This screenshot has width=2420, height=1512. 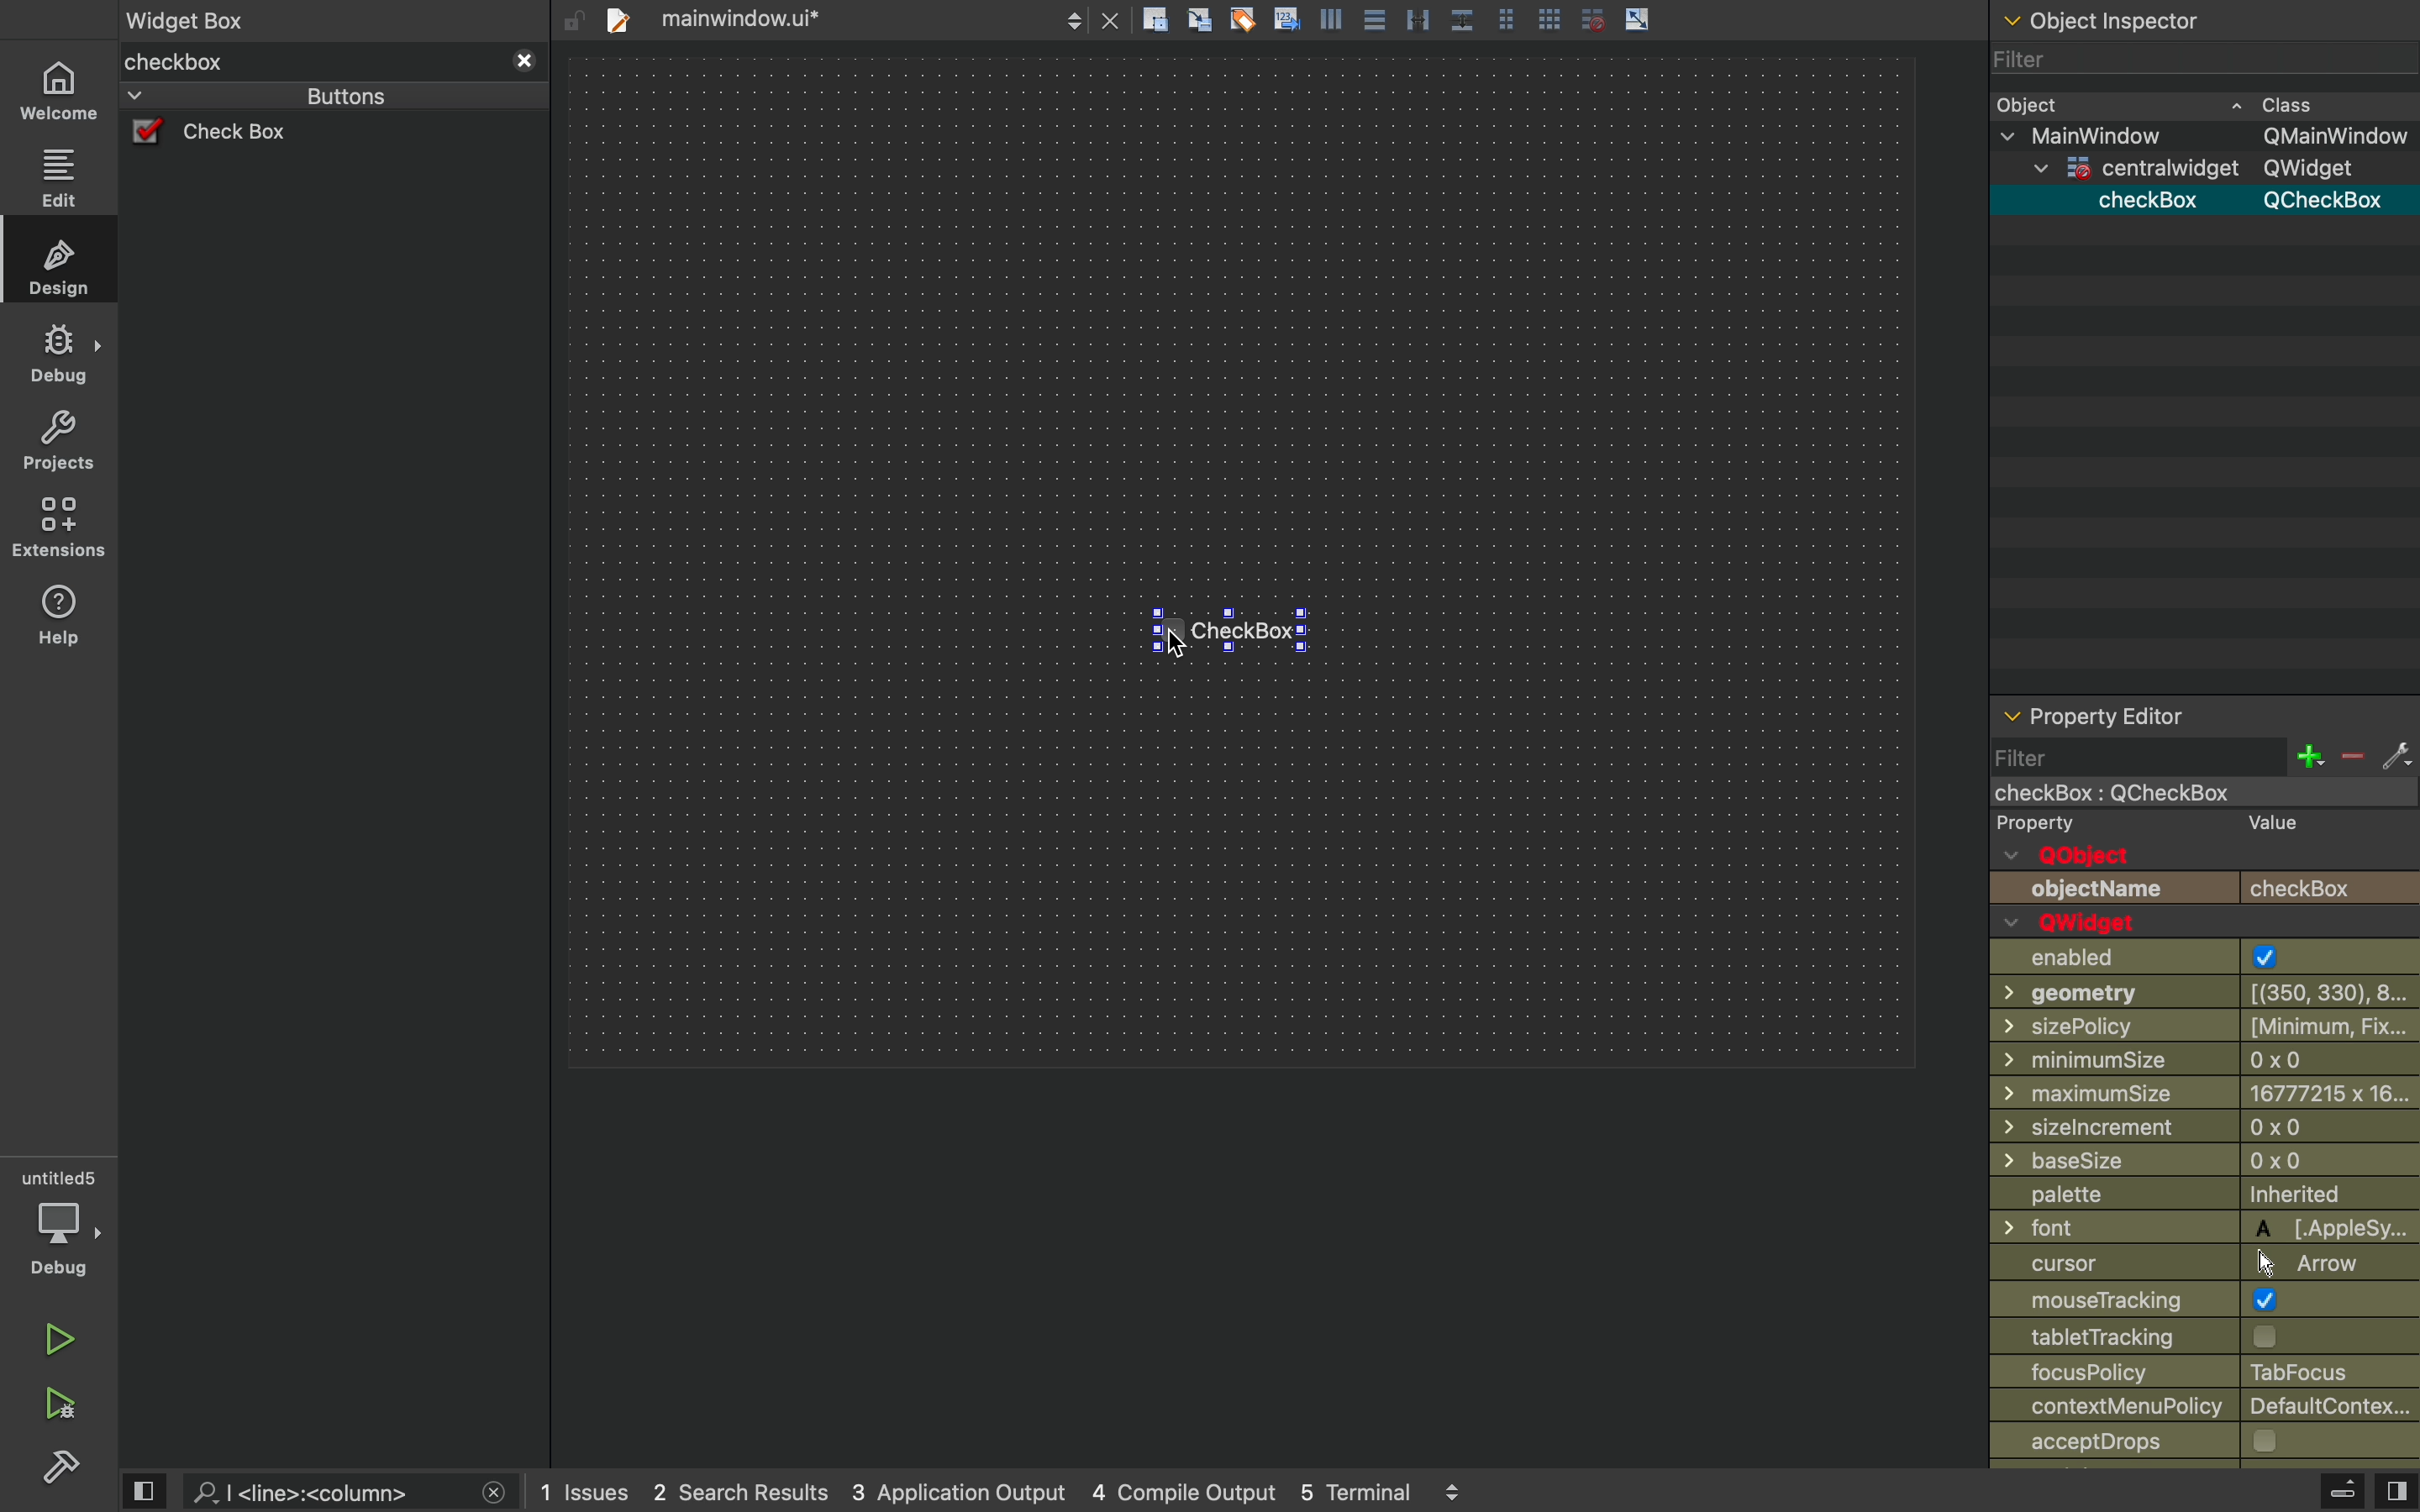 I want to click on design, so click(x=60, y=265).